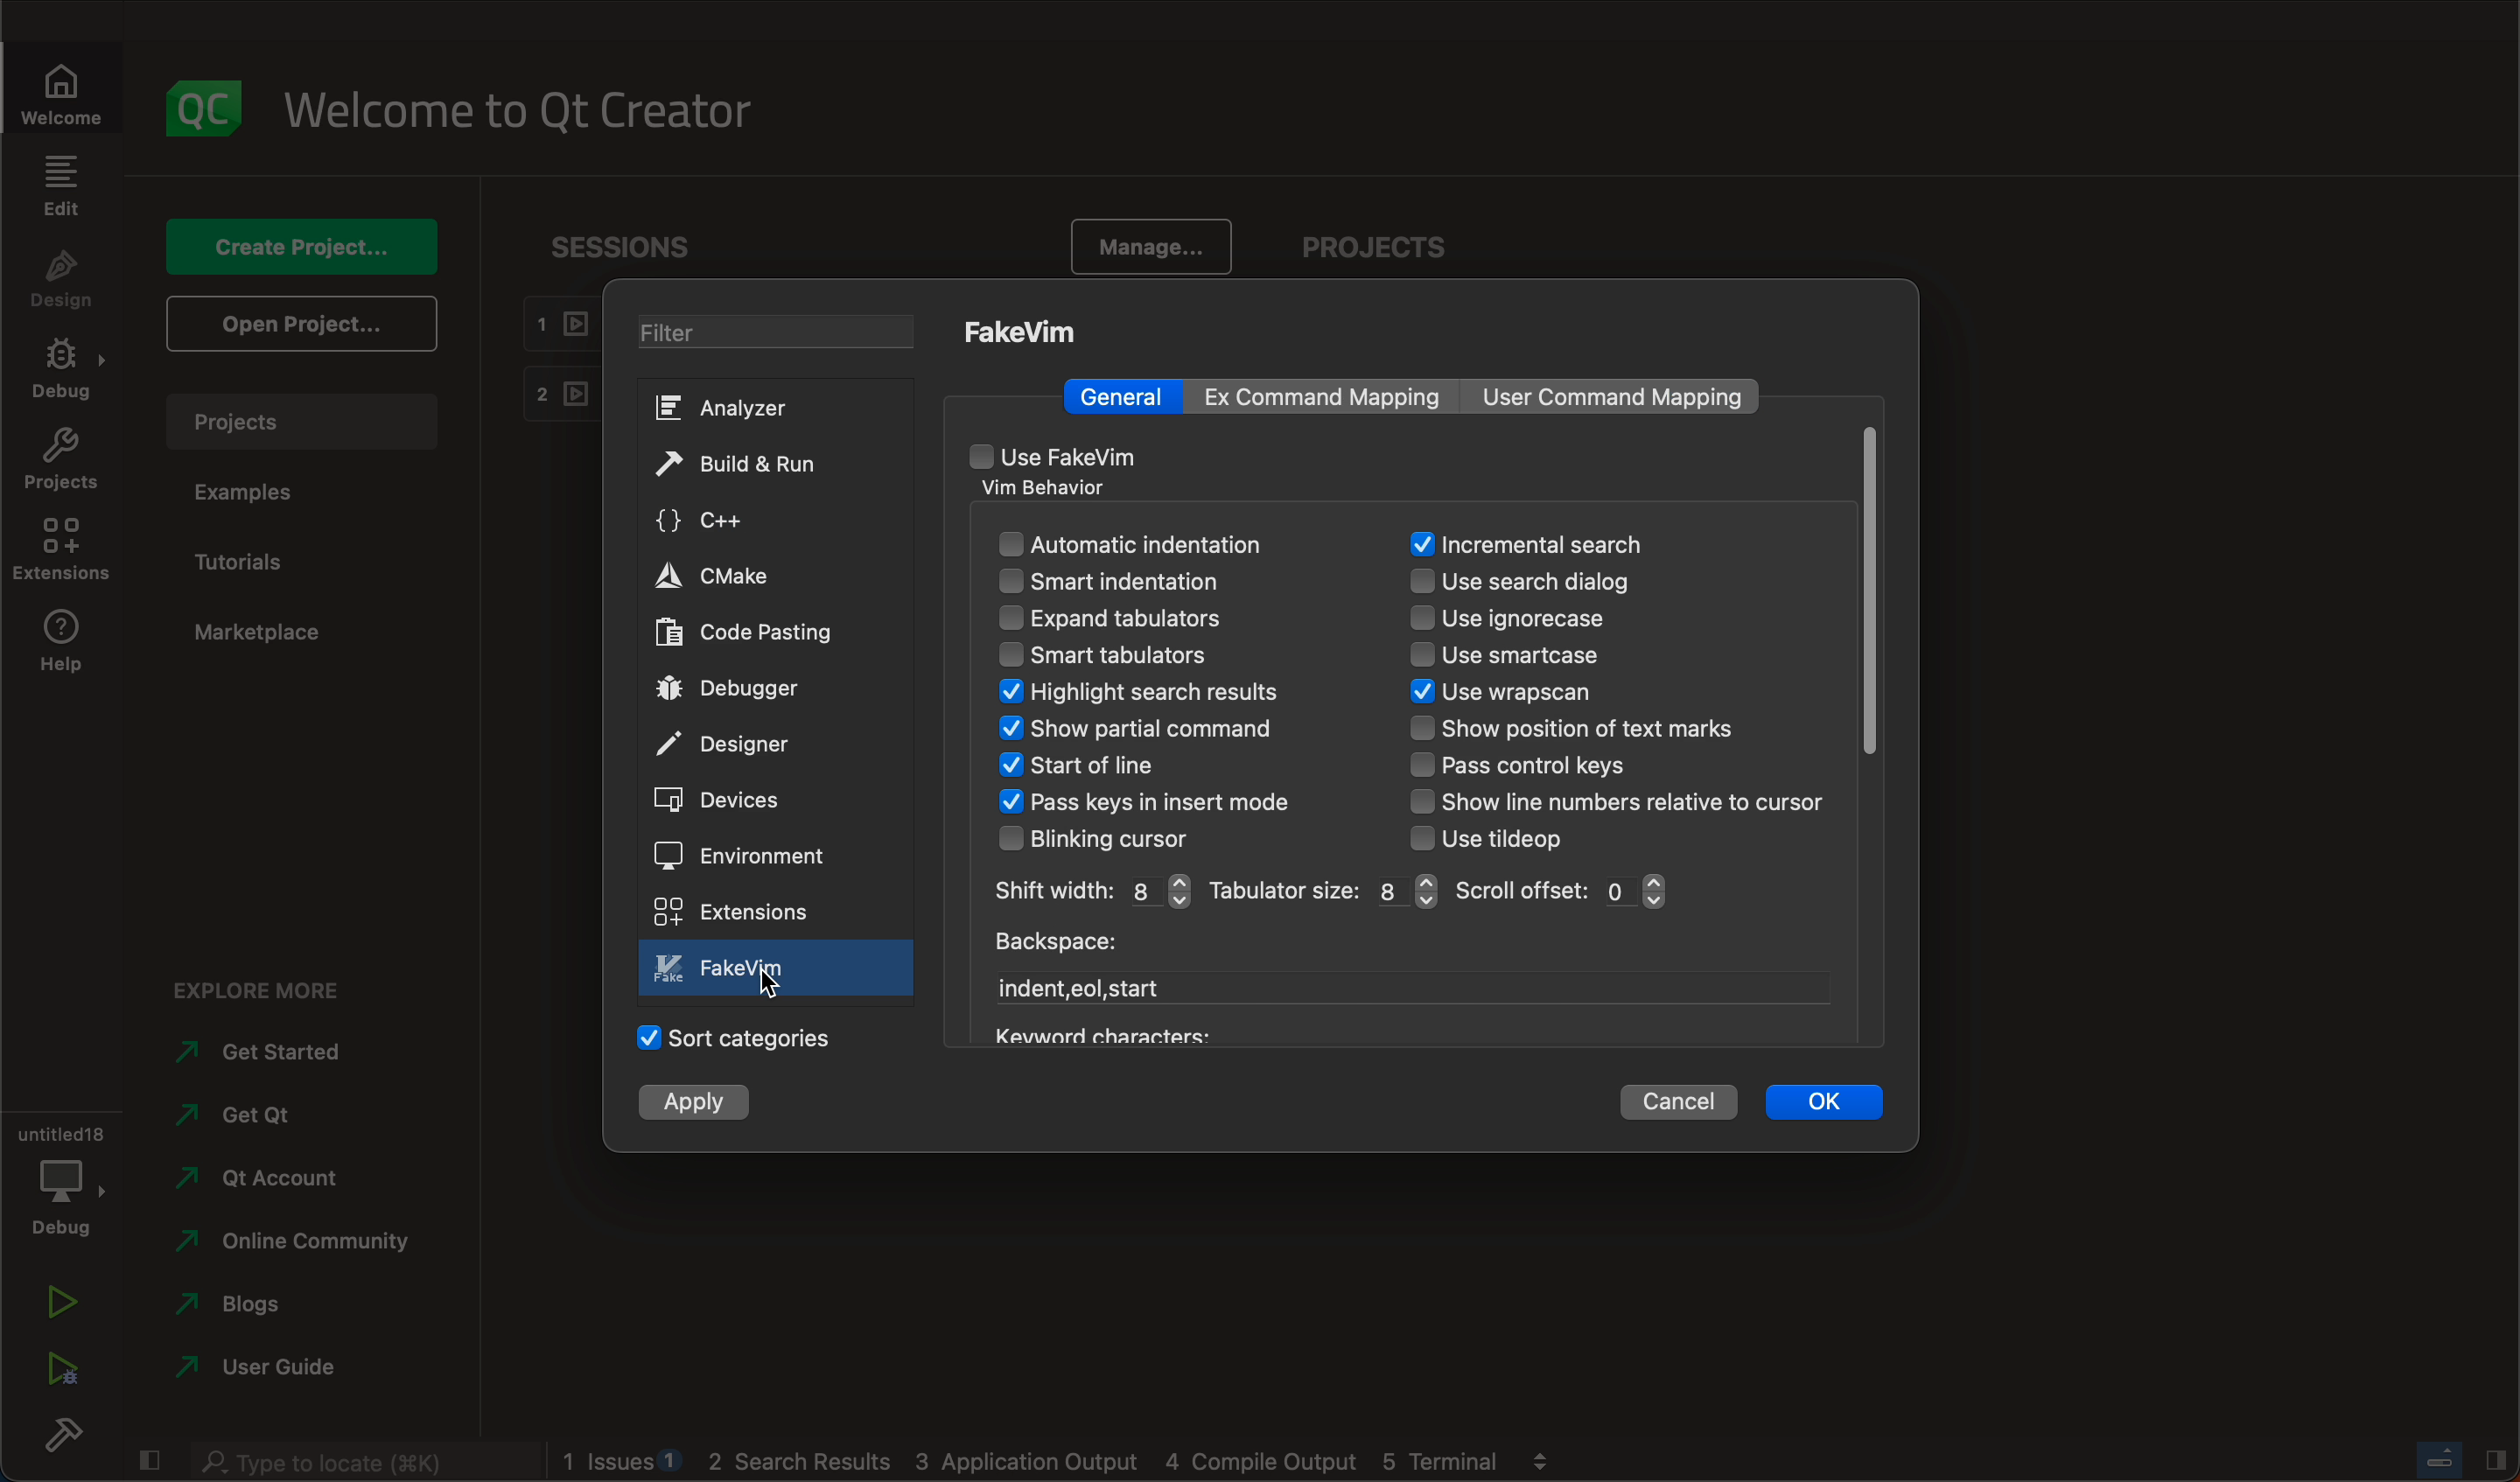  I want to click on tiledop, so click(1504, 839).